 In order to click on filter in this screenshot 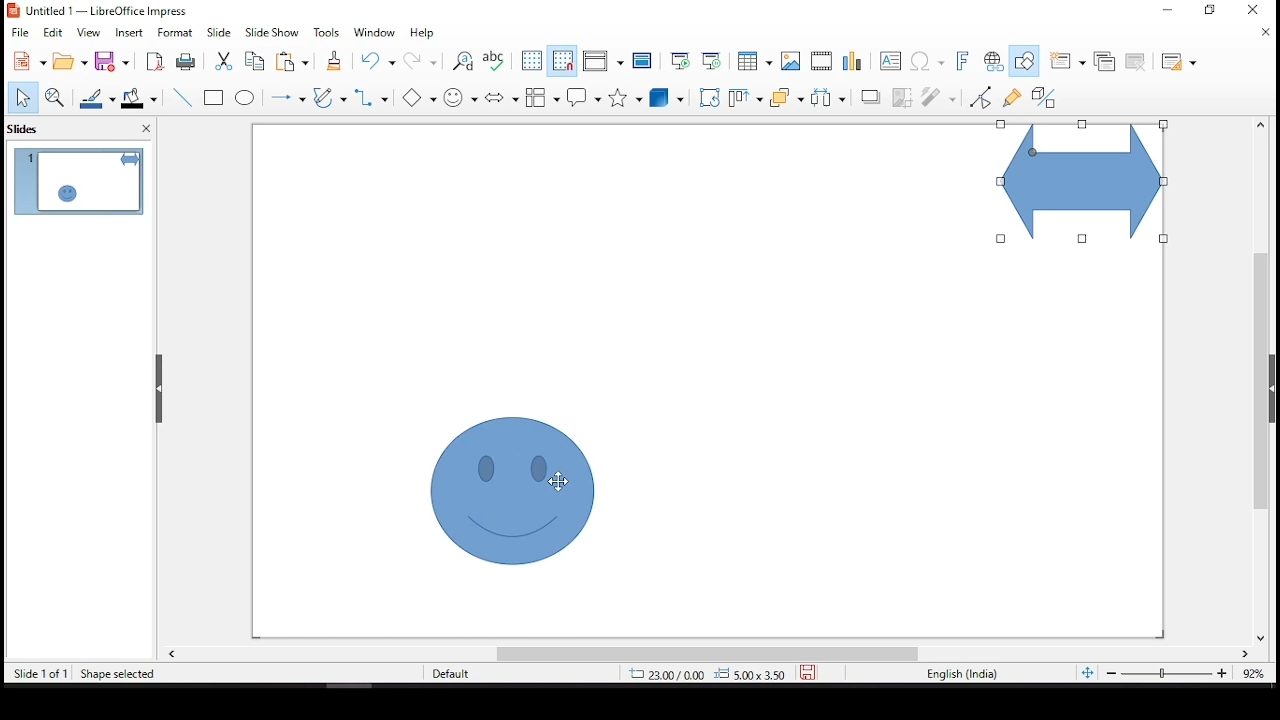, I will do `click(940, 94)`.